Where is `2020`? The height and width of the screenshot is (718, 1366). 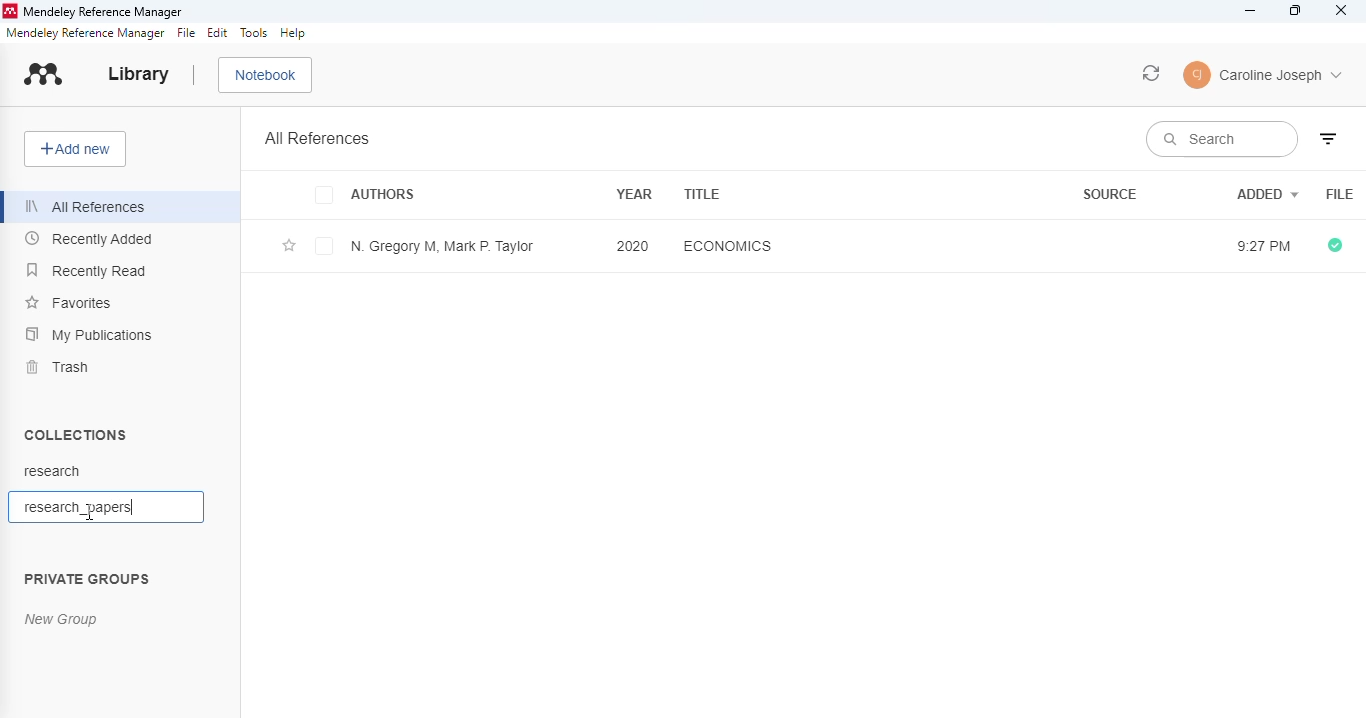
2020 is located at coordinates (633, 245).